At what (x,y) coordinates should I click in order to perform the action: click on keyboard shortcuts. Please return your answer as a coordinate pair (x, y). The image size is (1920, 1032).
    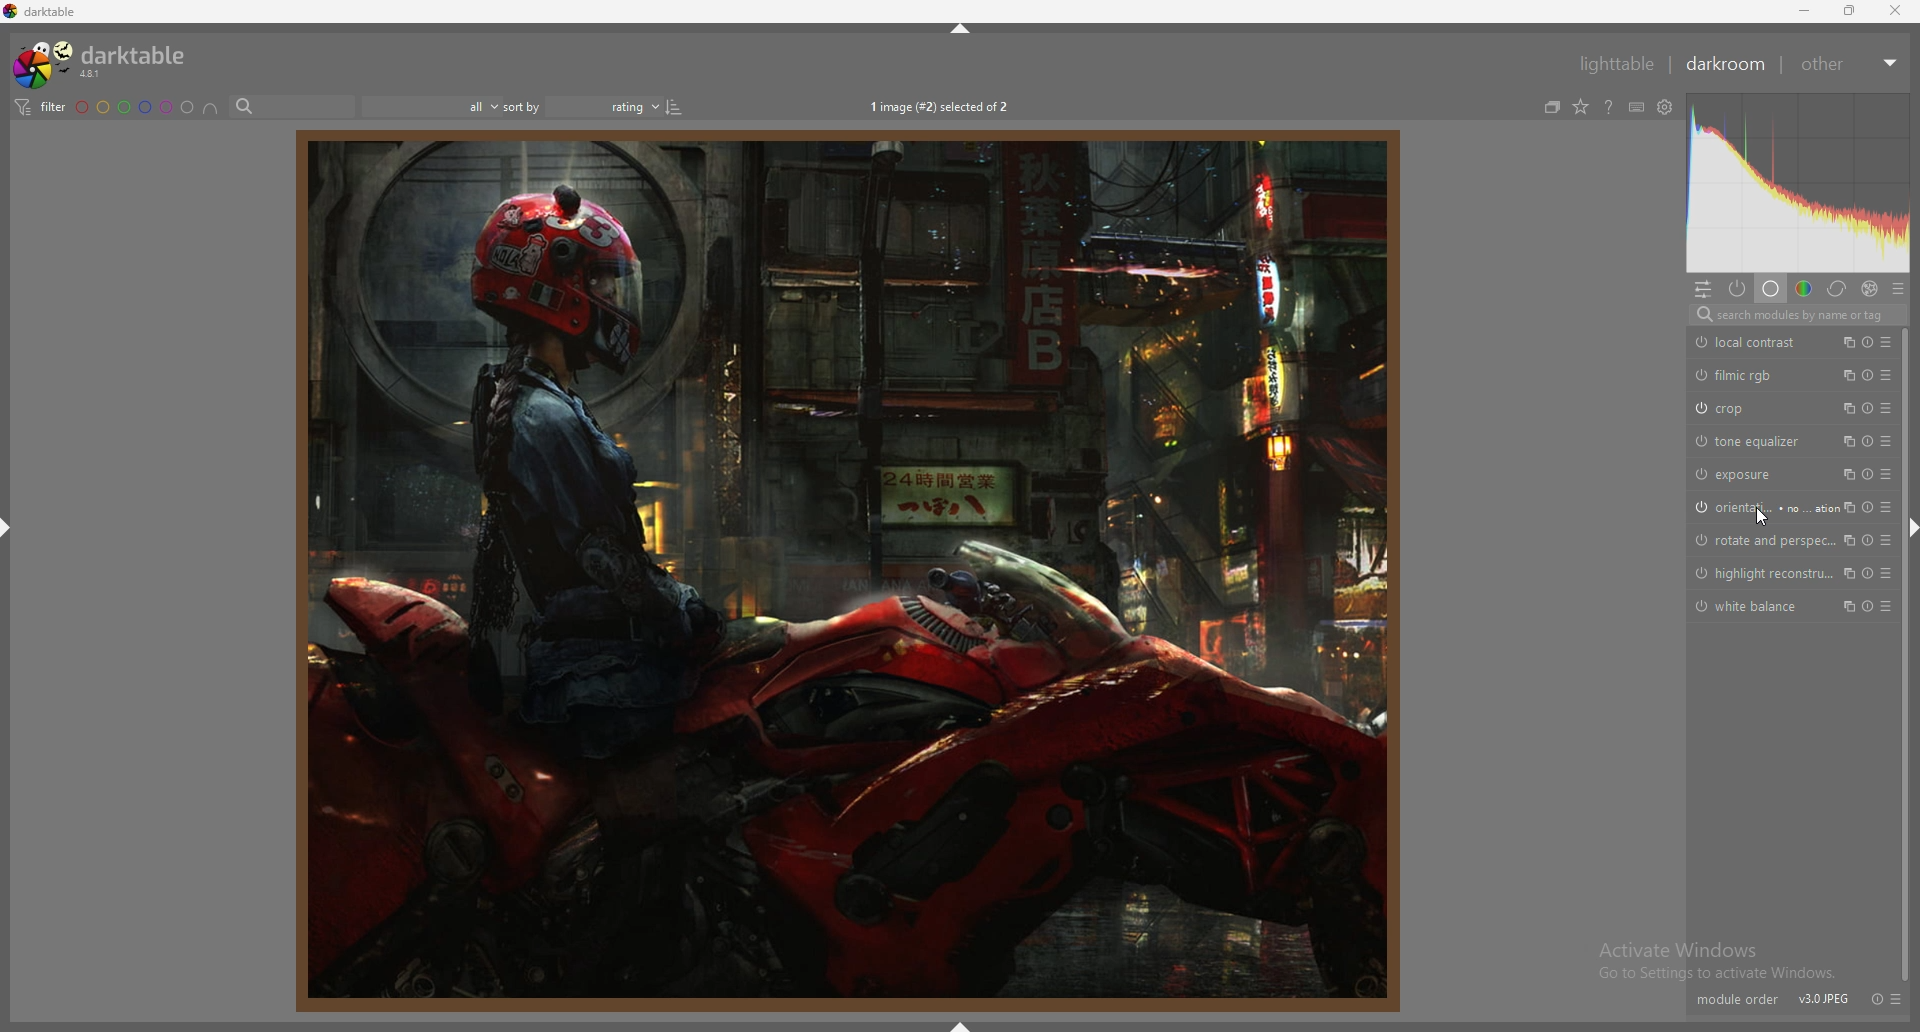
    Looking at the image, I should click on (1637, 107).